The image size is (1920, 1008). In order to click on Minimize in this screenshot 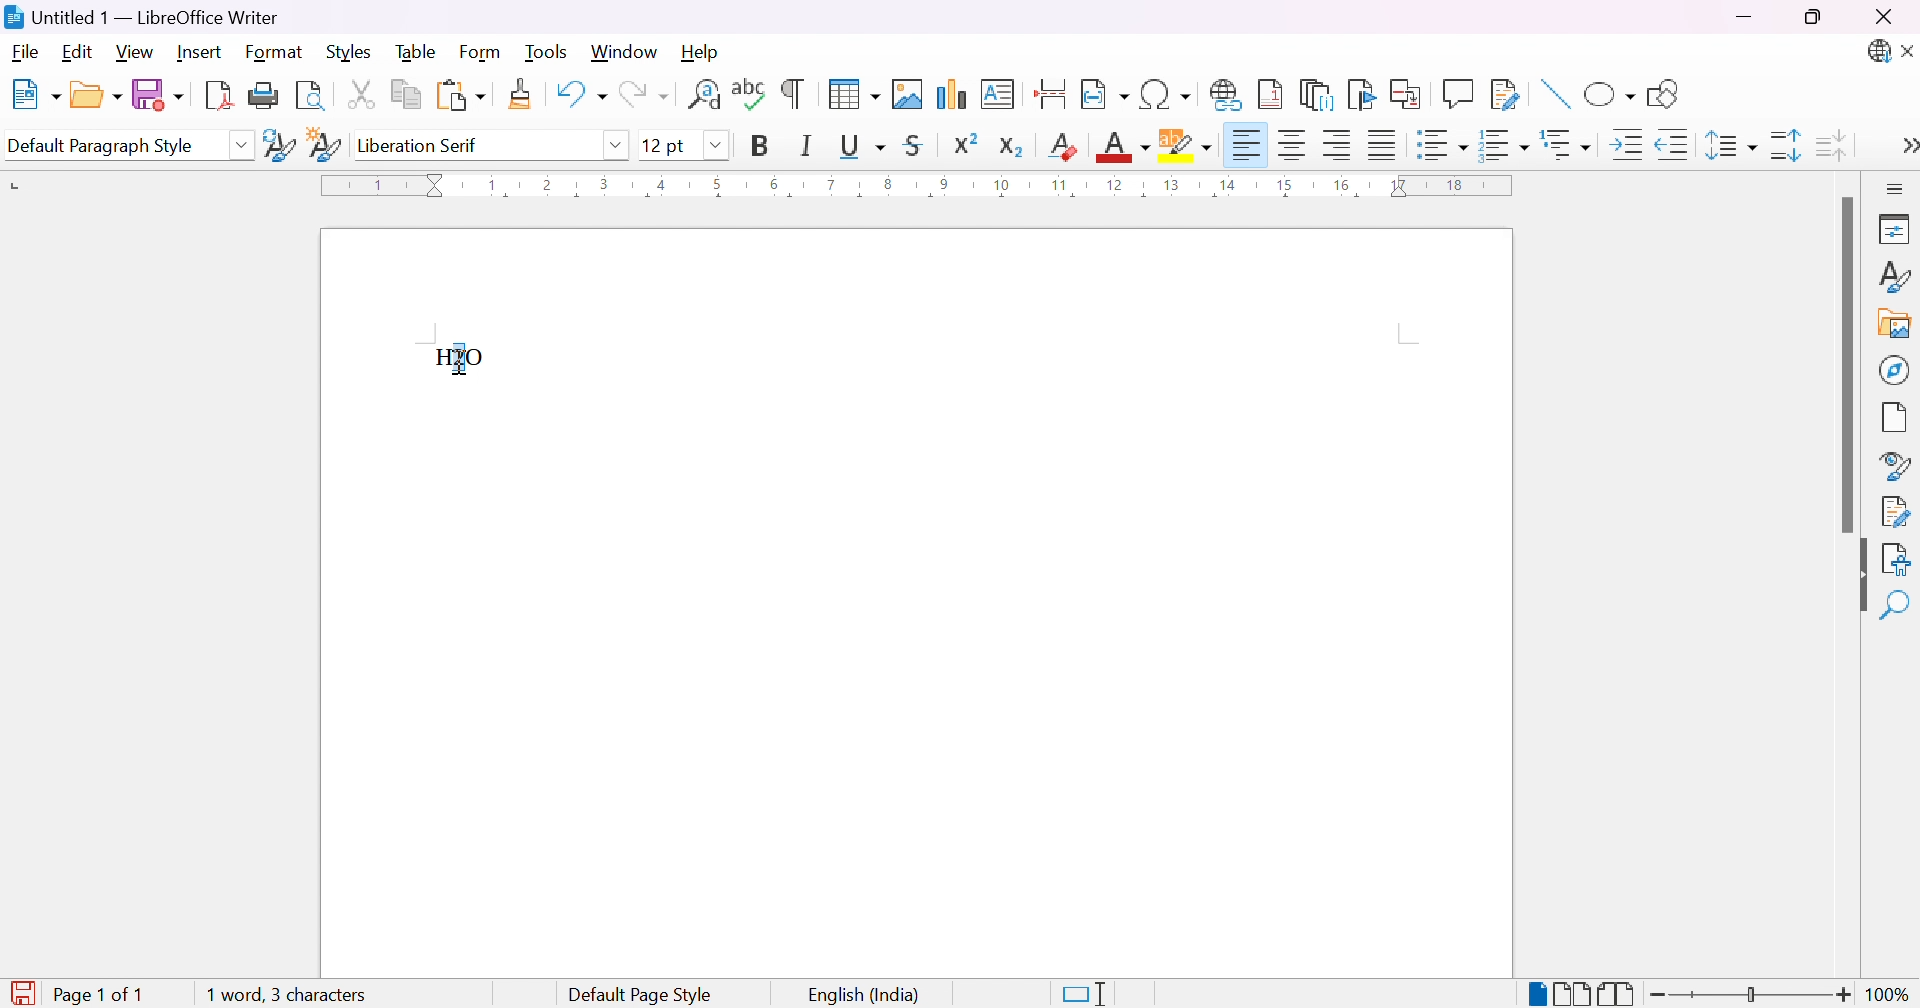, I will do `click(1747, 17)`.